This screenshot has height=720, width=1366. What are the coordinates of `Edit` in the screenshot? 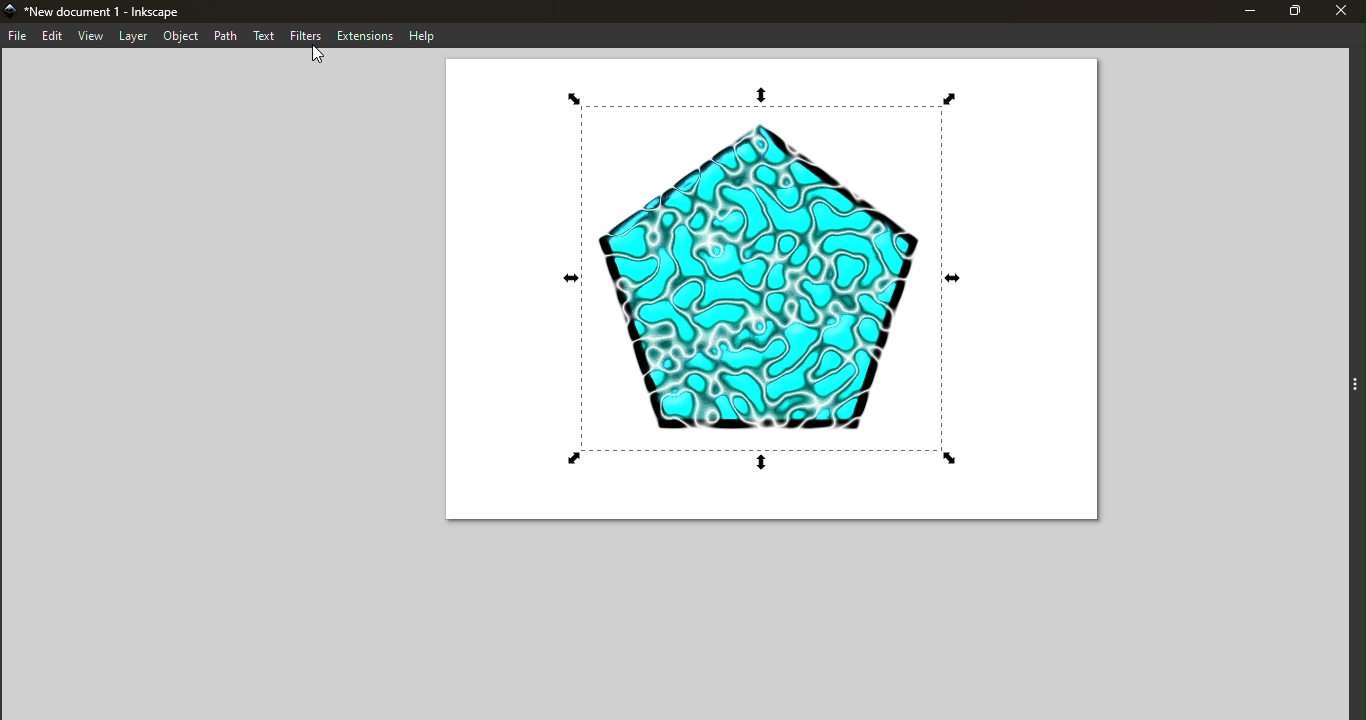 It's located at (53, 37).